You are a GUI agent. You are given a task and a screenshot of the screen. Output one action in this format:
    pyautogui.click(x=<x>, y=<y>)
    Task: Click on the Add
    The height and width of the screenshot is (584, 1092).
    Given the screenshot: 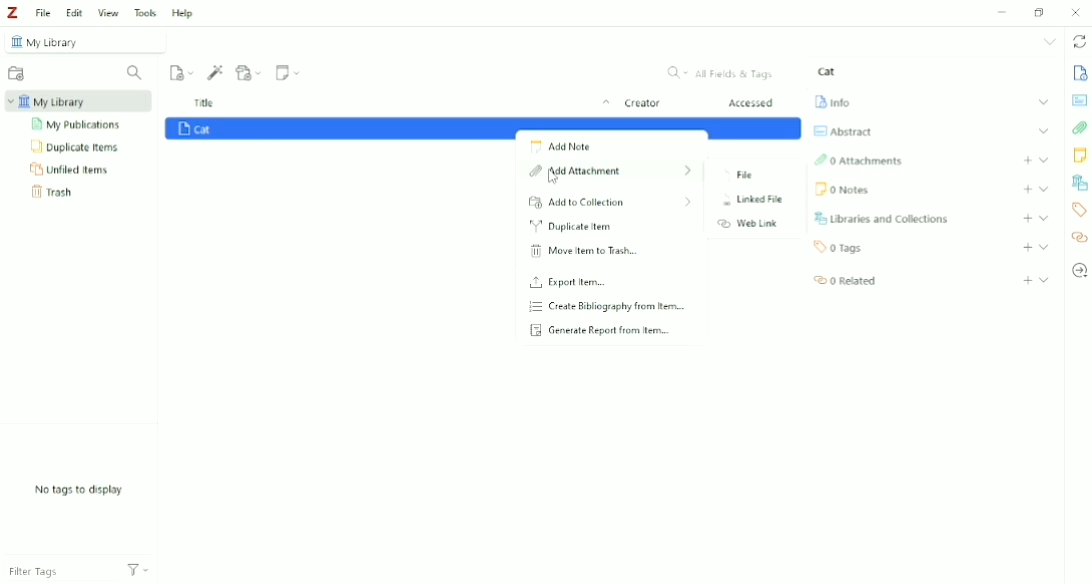 What is the action you would take?
    pyautogui.click(x=1028, y=248)
    